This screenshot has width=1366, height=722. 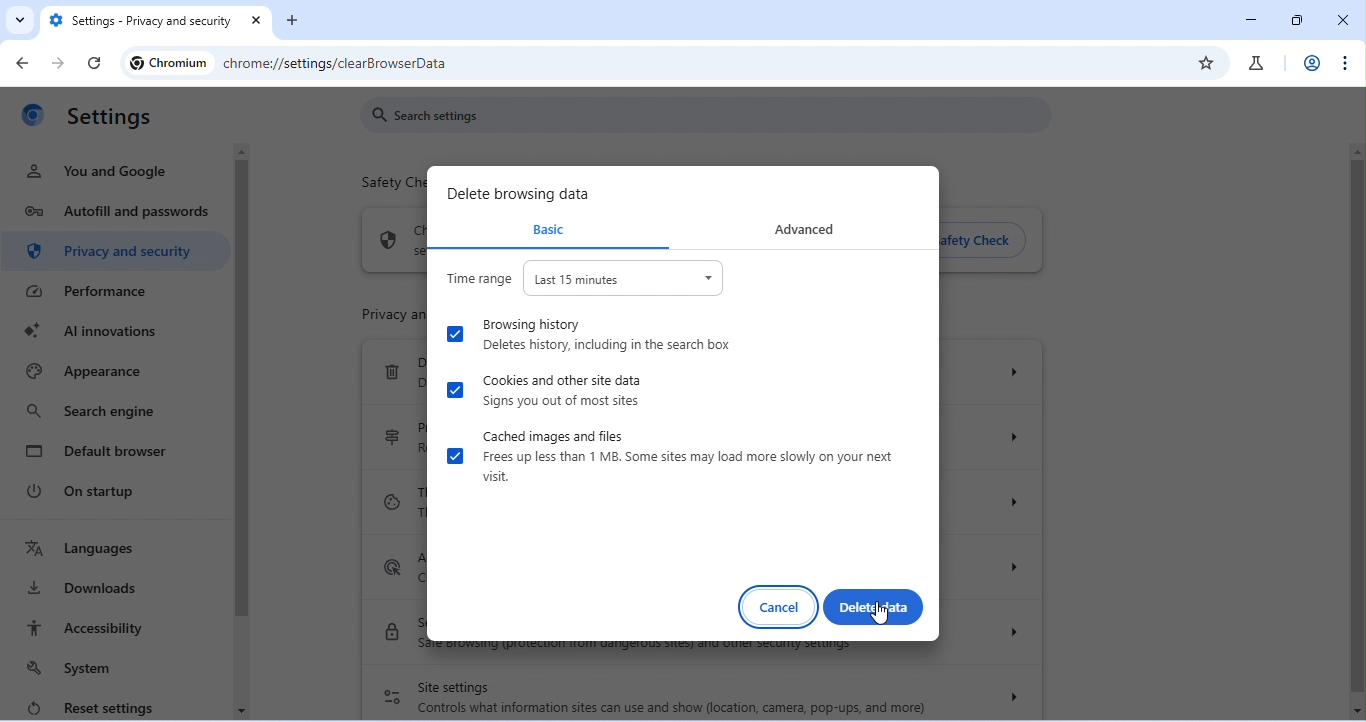 I want to click on drop down, so click(x=1018, y=435).